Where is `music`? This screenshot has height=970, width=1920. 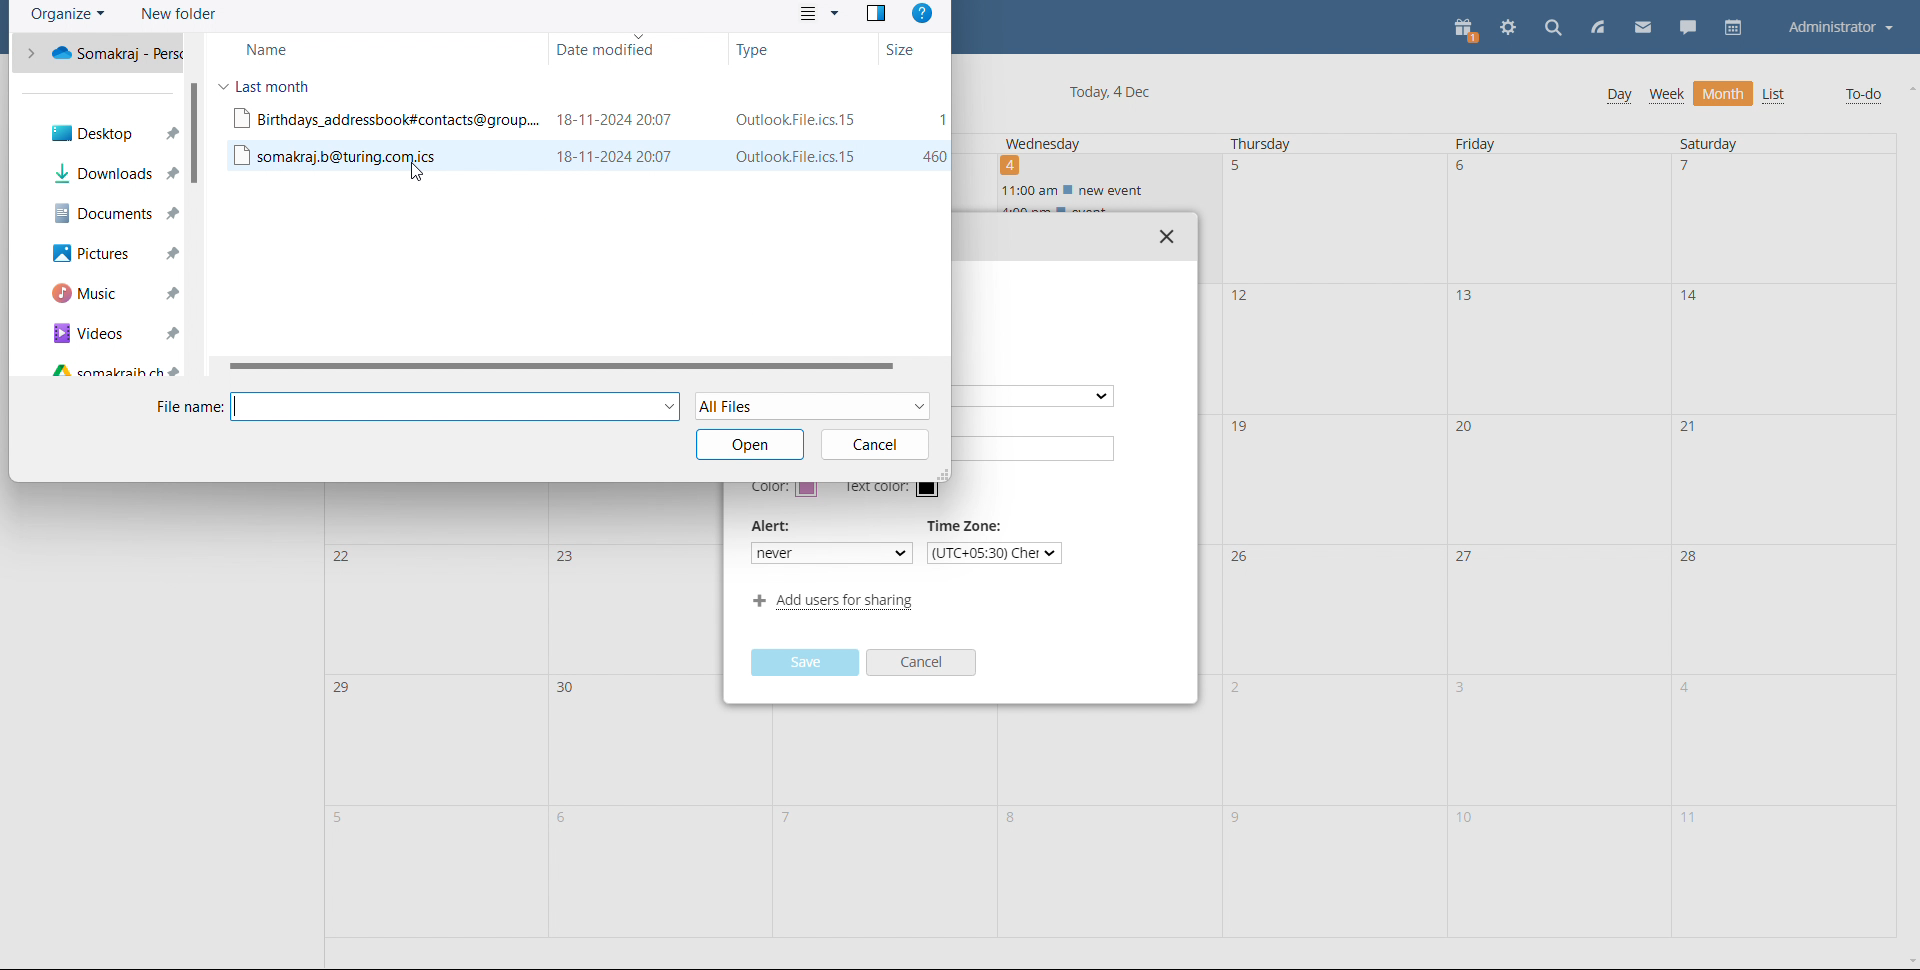
music is located at coordinates (109, 294).